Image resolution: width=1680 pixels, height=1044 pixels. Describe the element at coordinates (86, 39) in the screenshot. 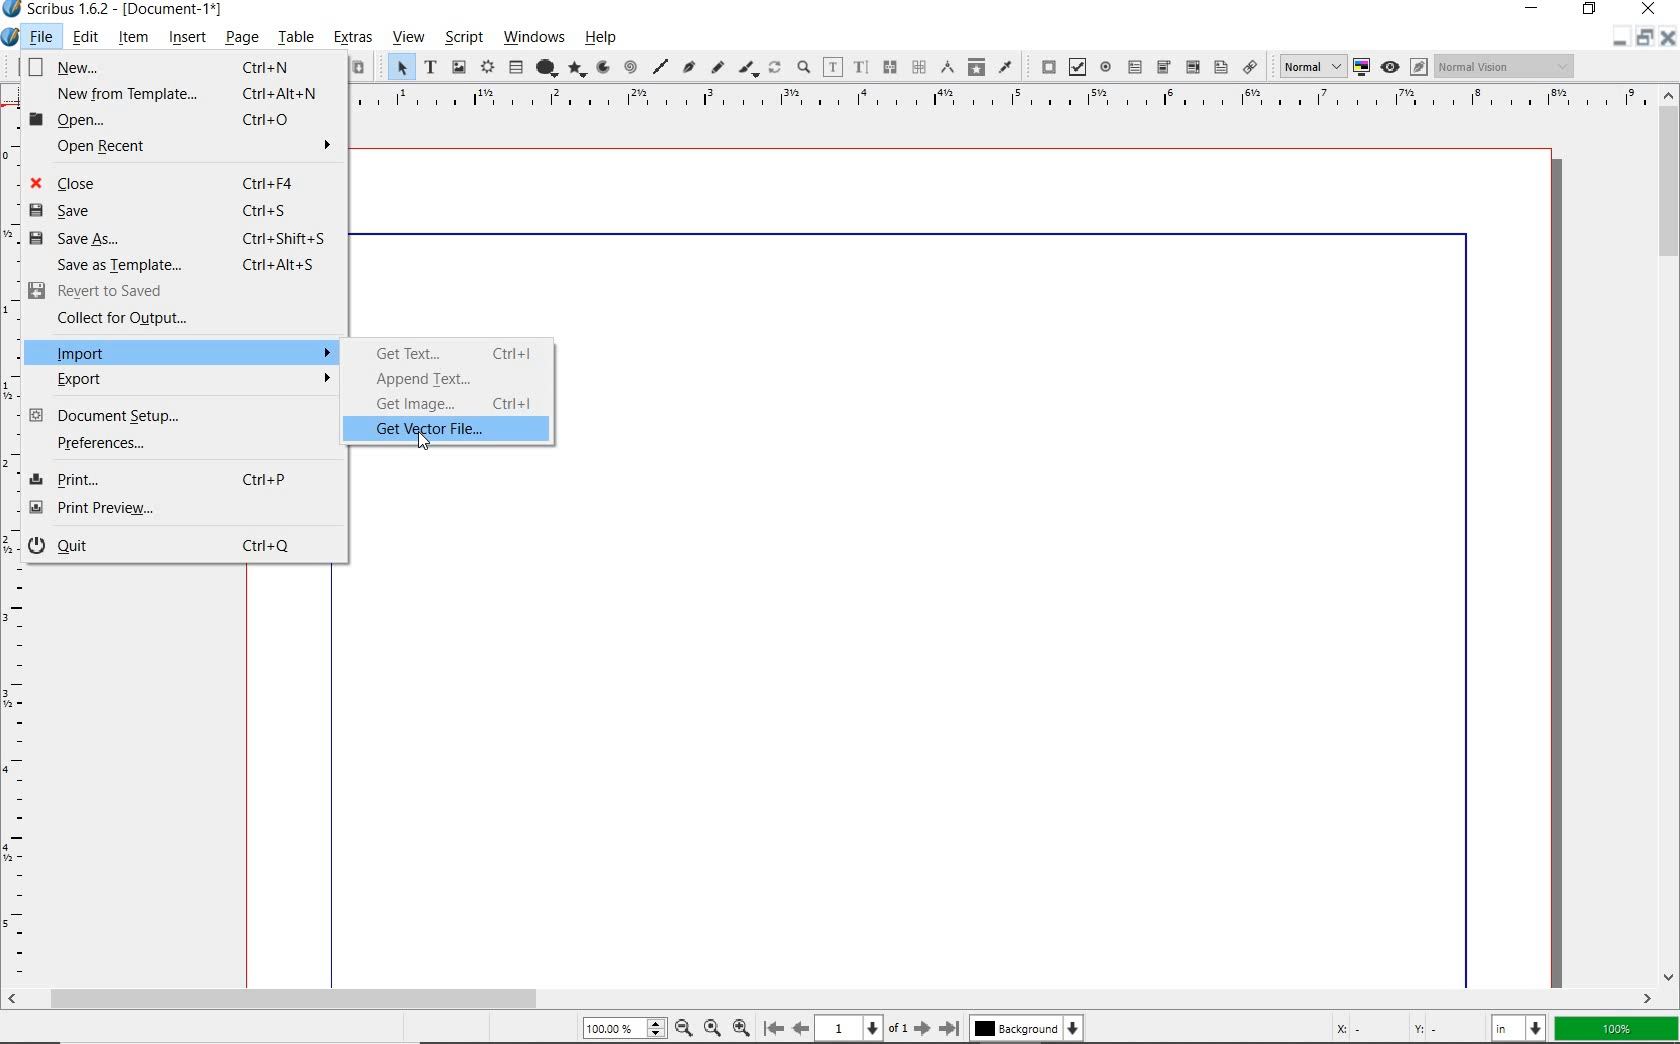

I see `edit` at that location.